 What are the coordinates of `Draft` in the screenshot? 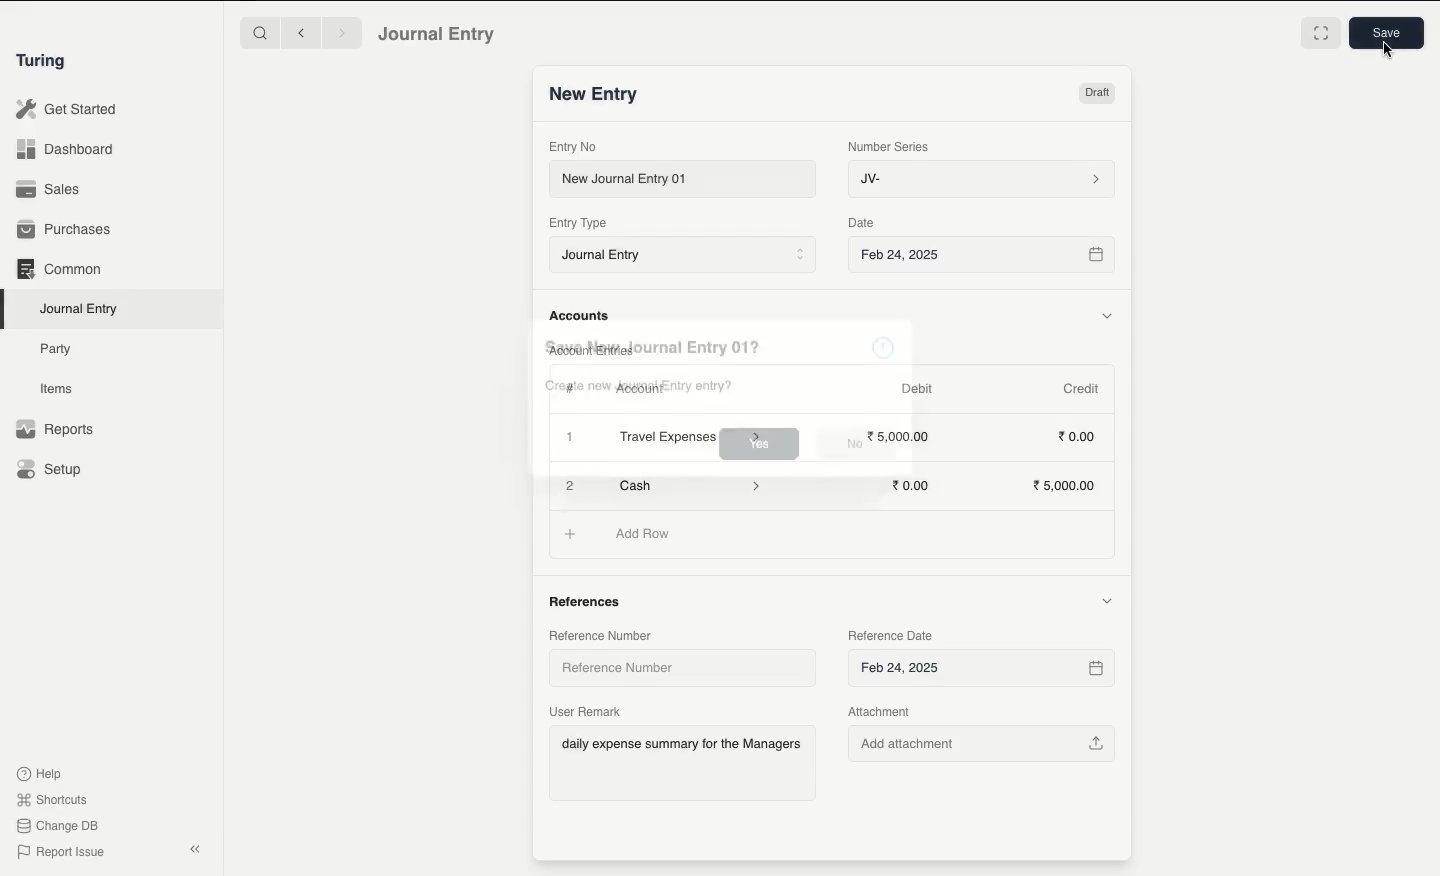 It's located at (1097, 93).